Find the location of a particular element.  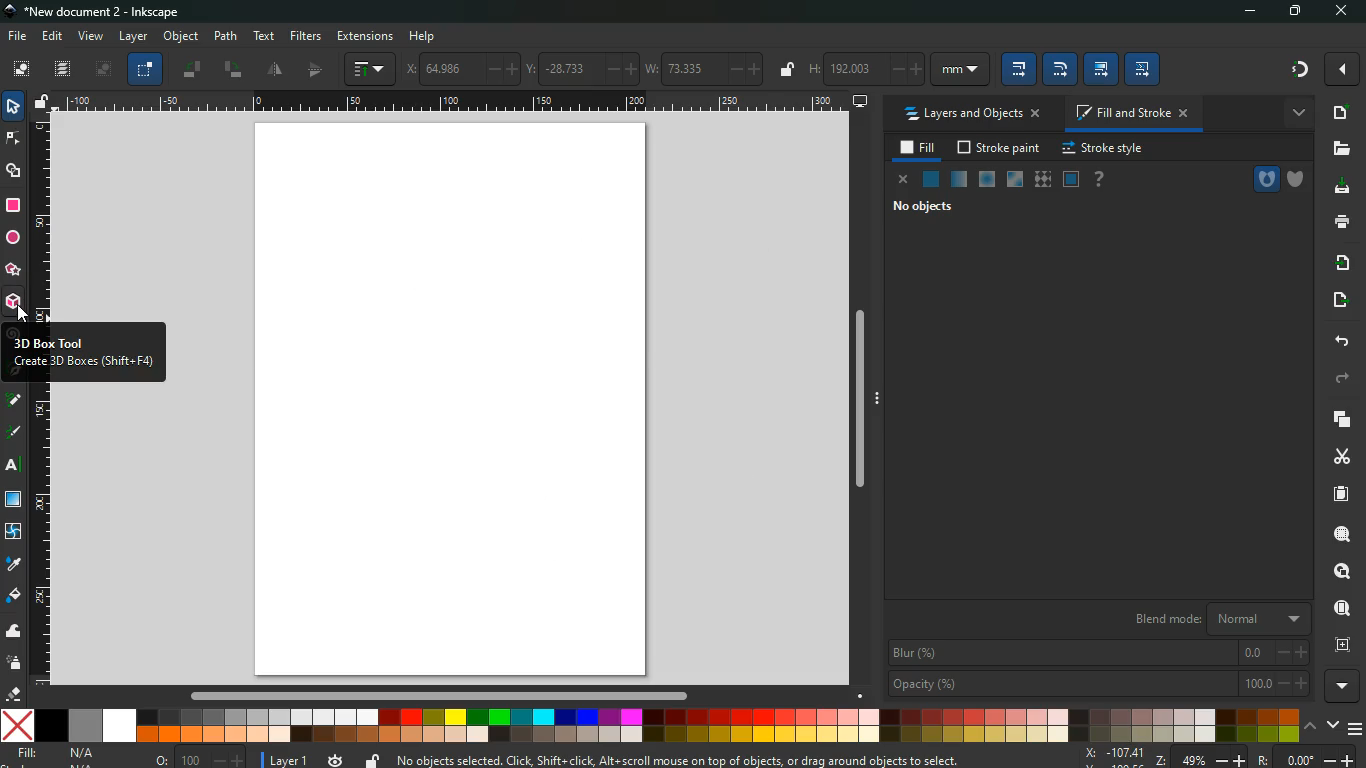

menu is located at coordinates (1357, 729).